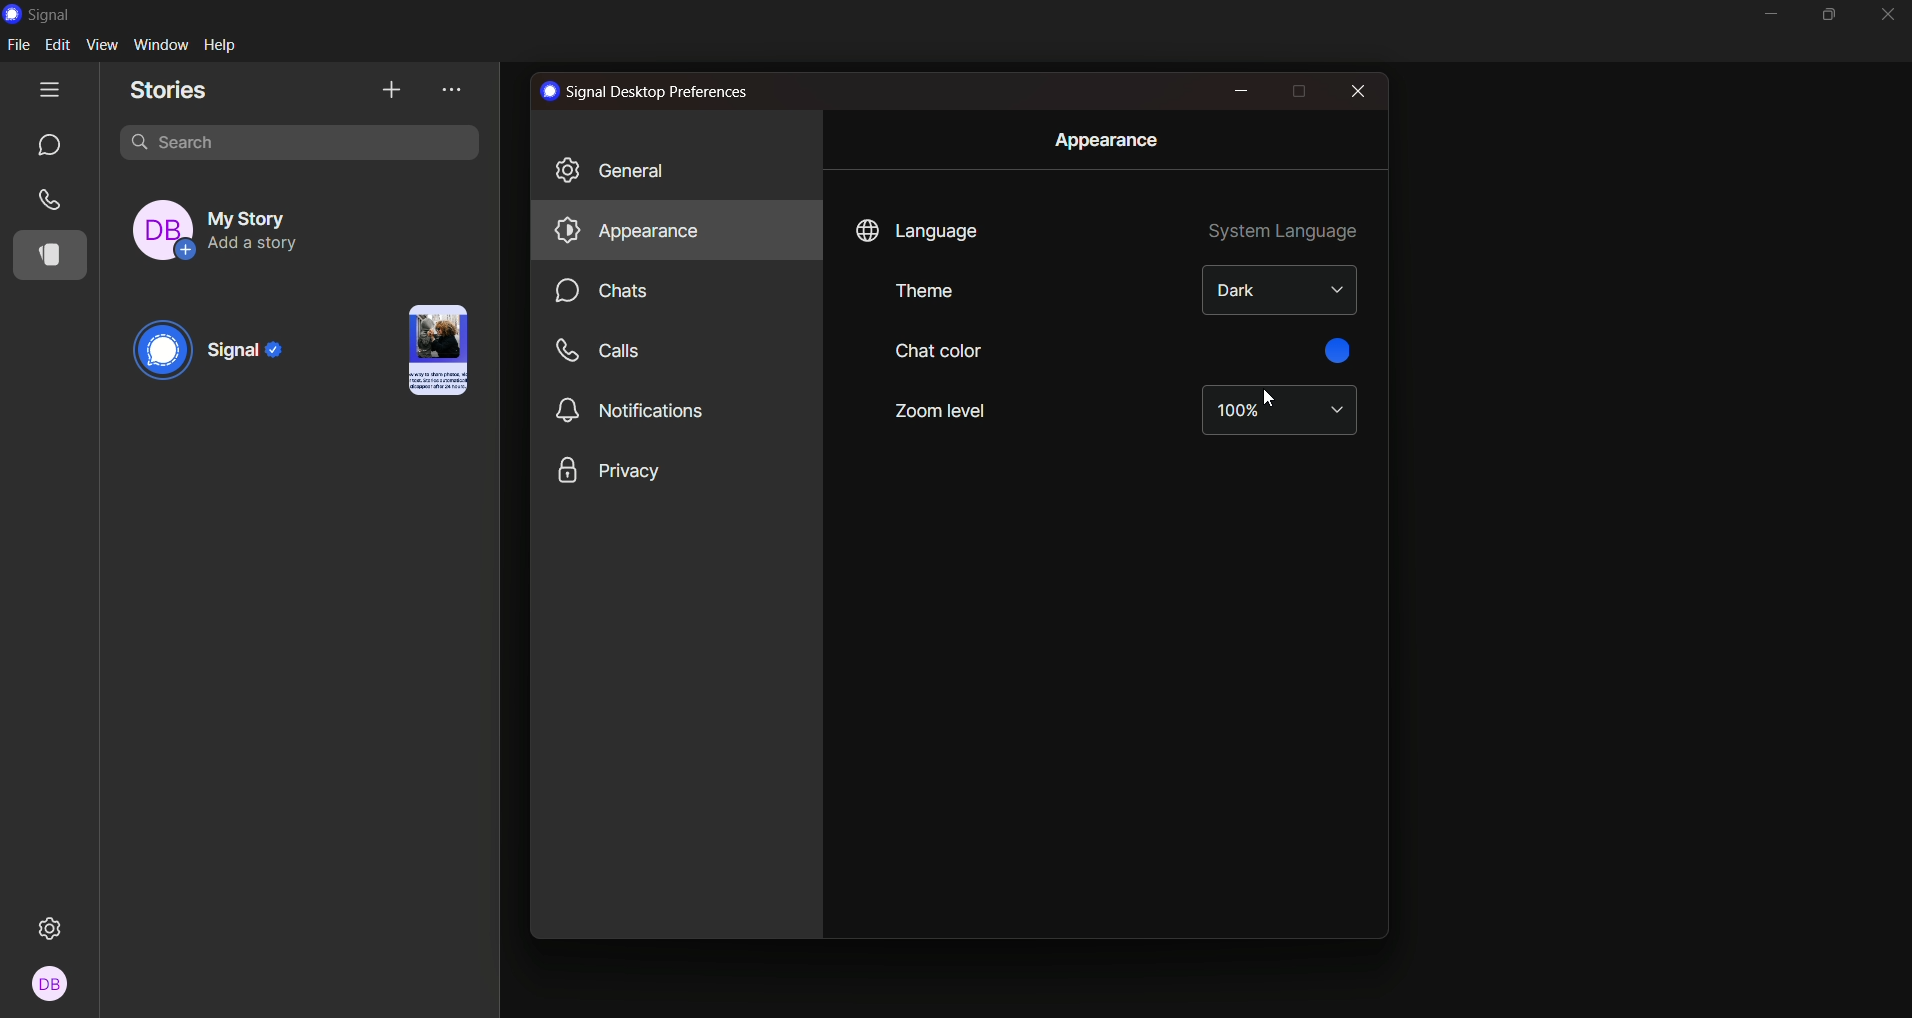 This screenshot has height=1018, width=1912. What do you see at coordinates (1768, 15) in the screenshot?
I see `minimize` at bounding box center [1768, 15].